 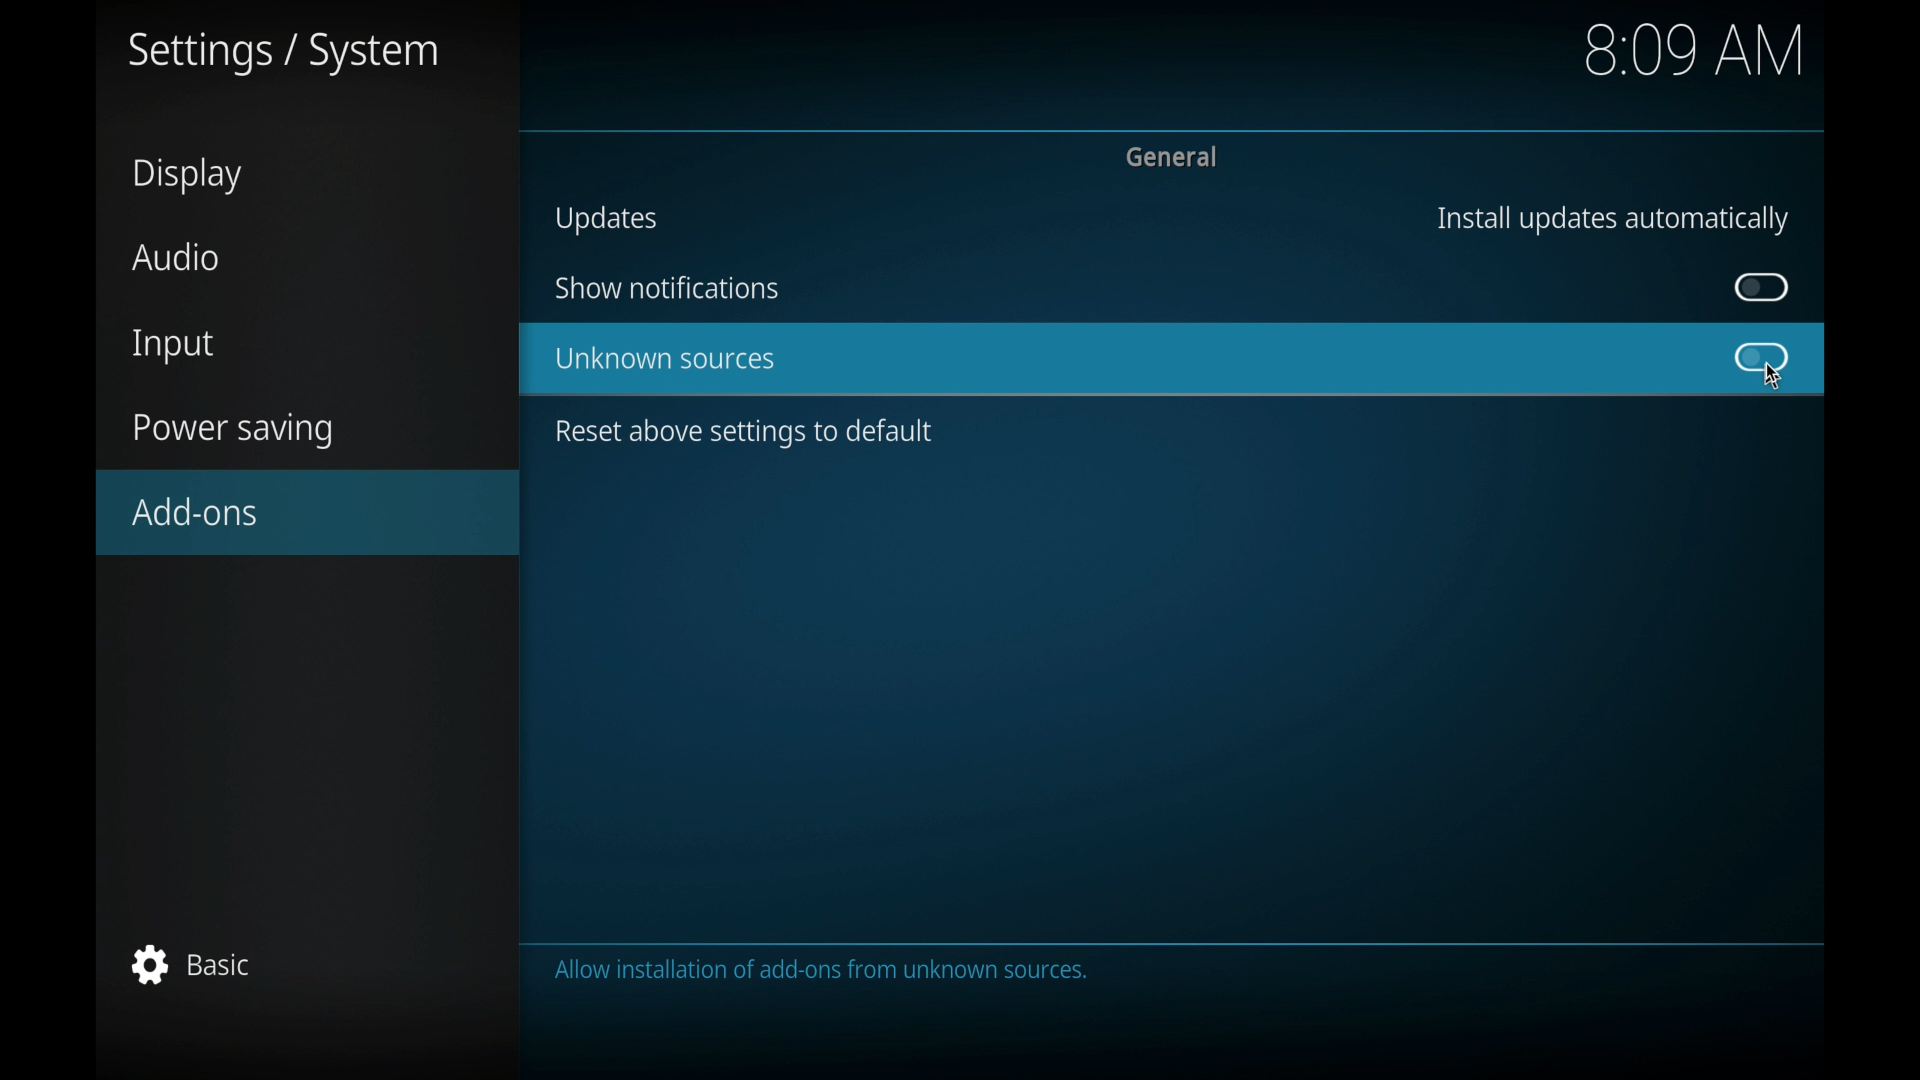 What do you see at coordinates (1772, 377) in the screenshot?
I see `cursor` at bounding box center [1772, 377].